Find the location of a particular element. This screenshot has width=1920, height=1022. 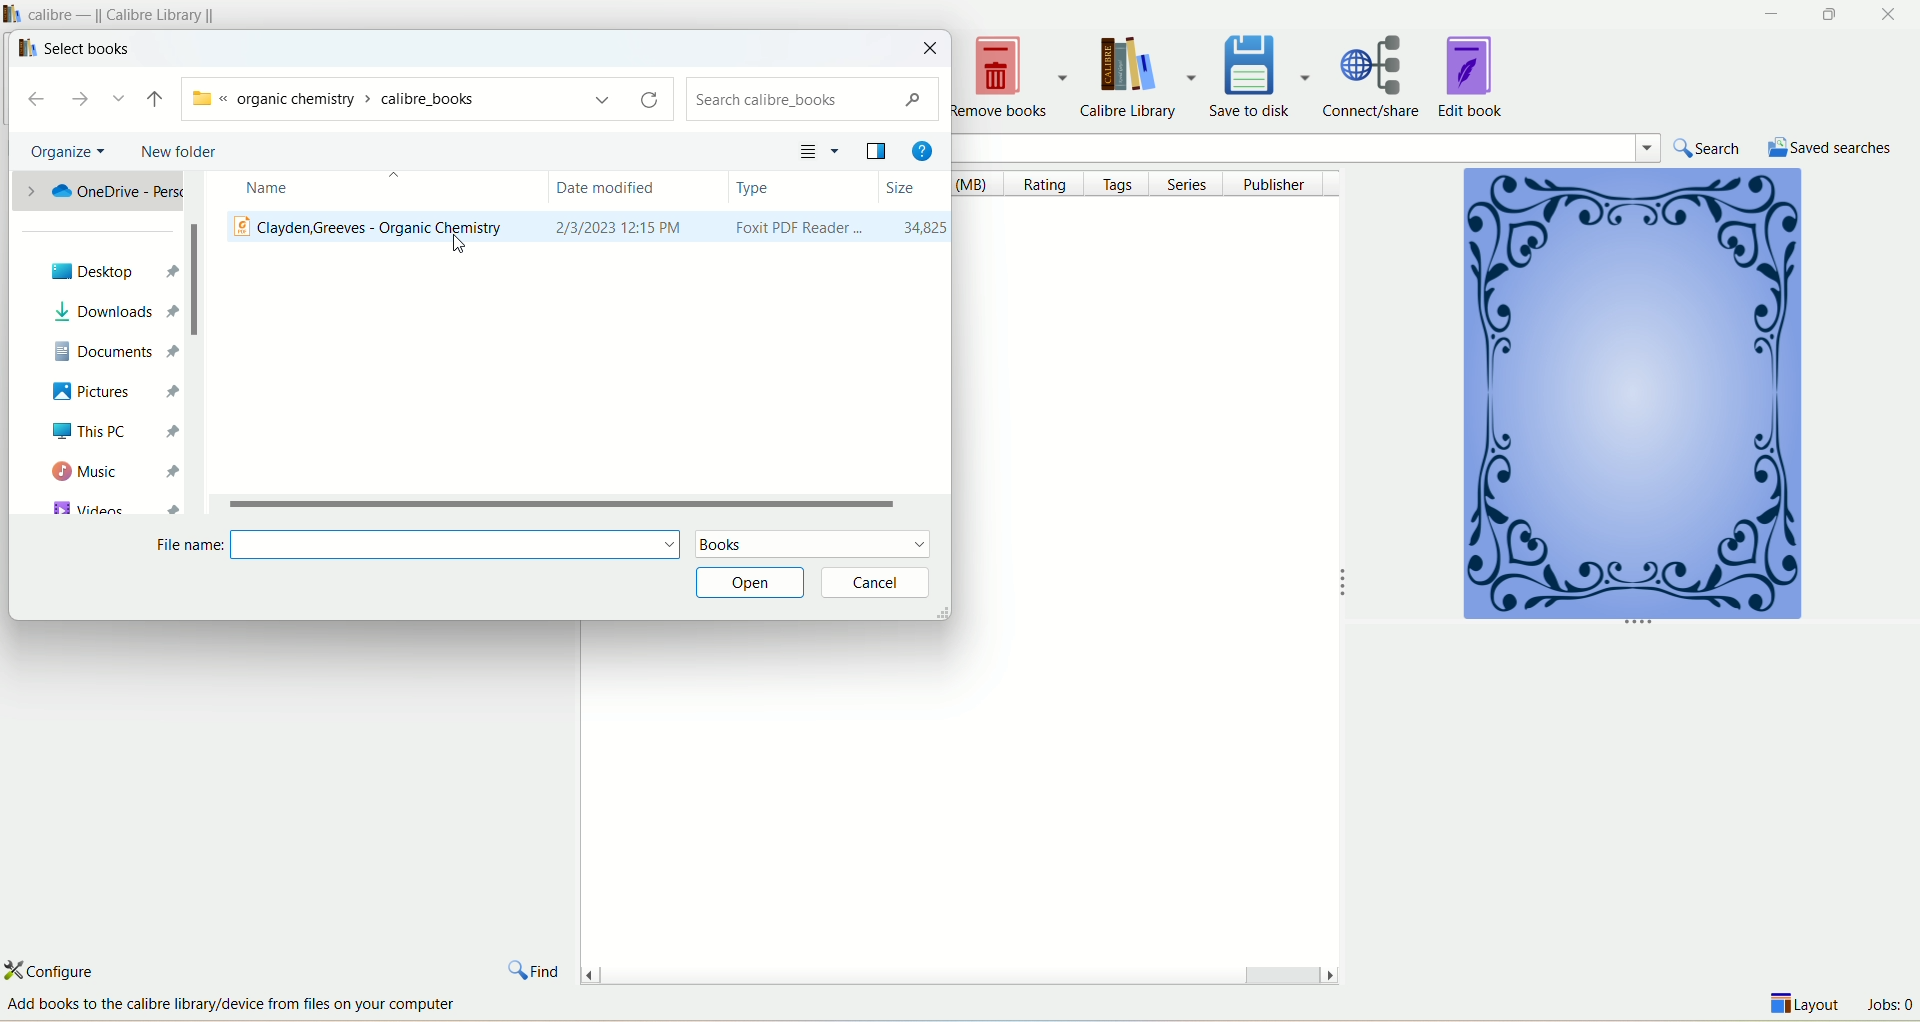

book is located at coordinates (1629, 399).